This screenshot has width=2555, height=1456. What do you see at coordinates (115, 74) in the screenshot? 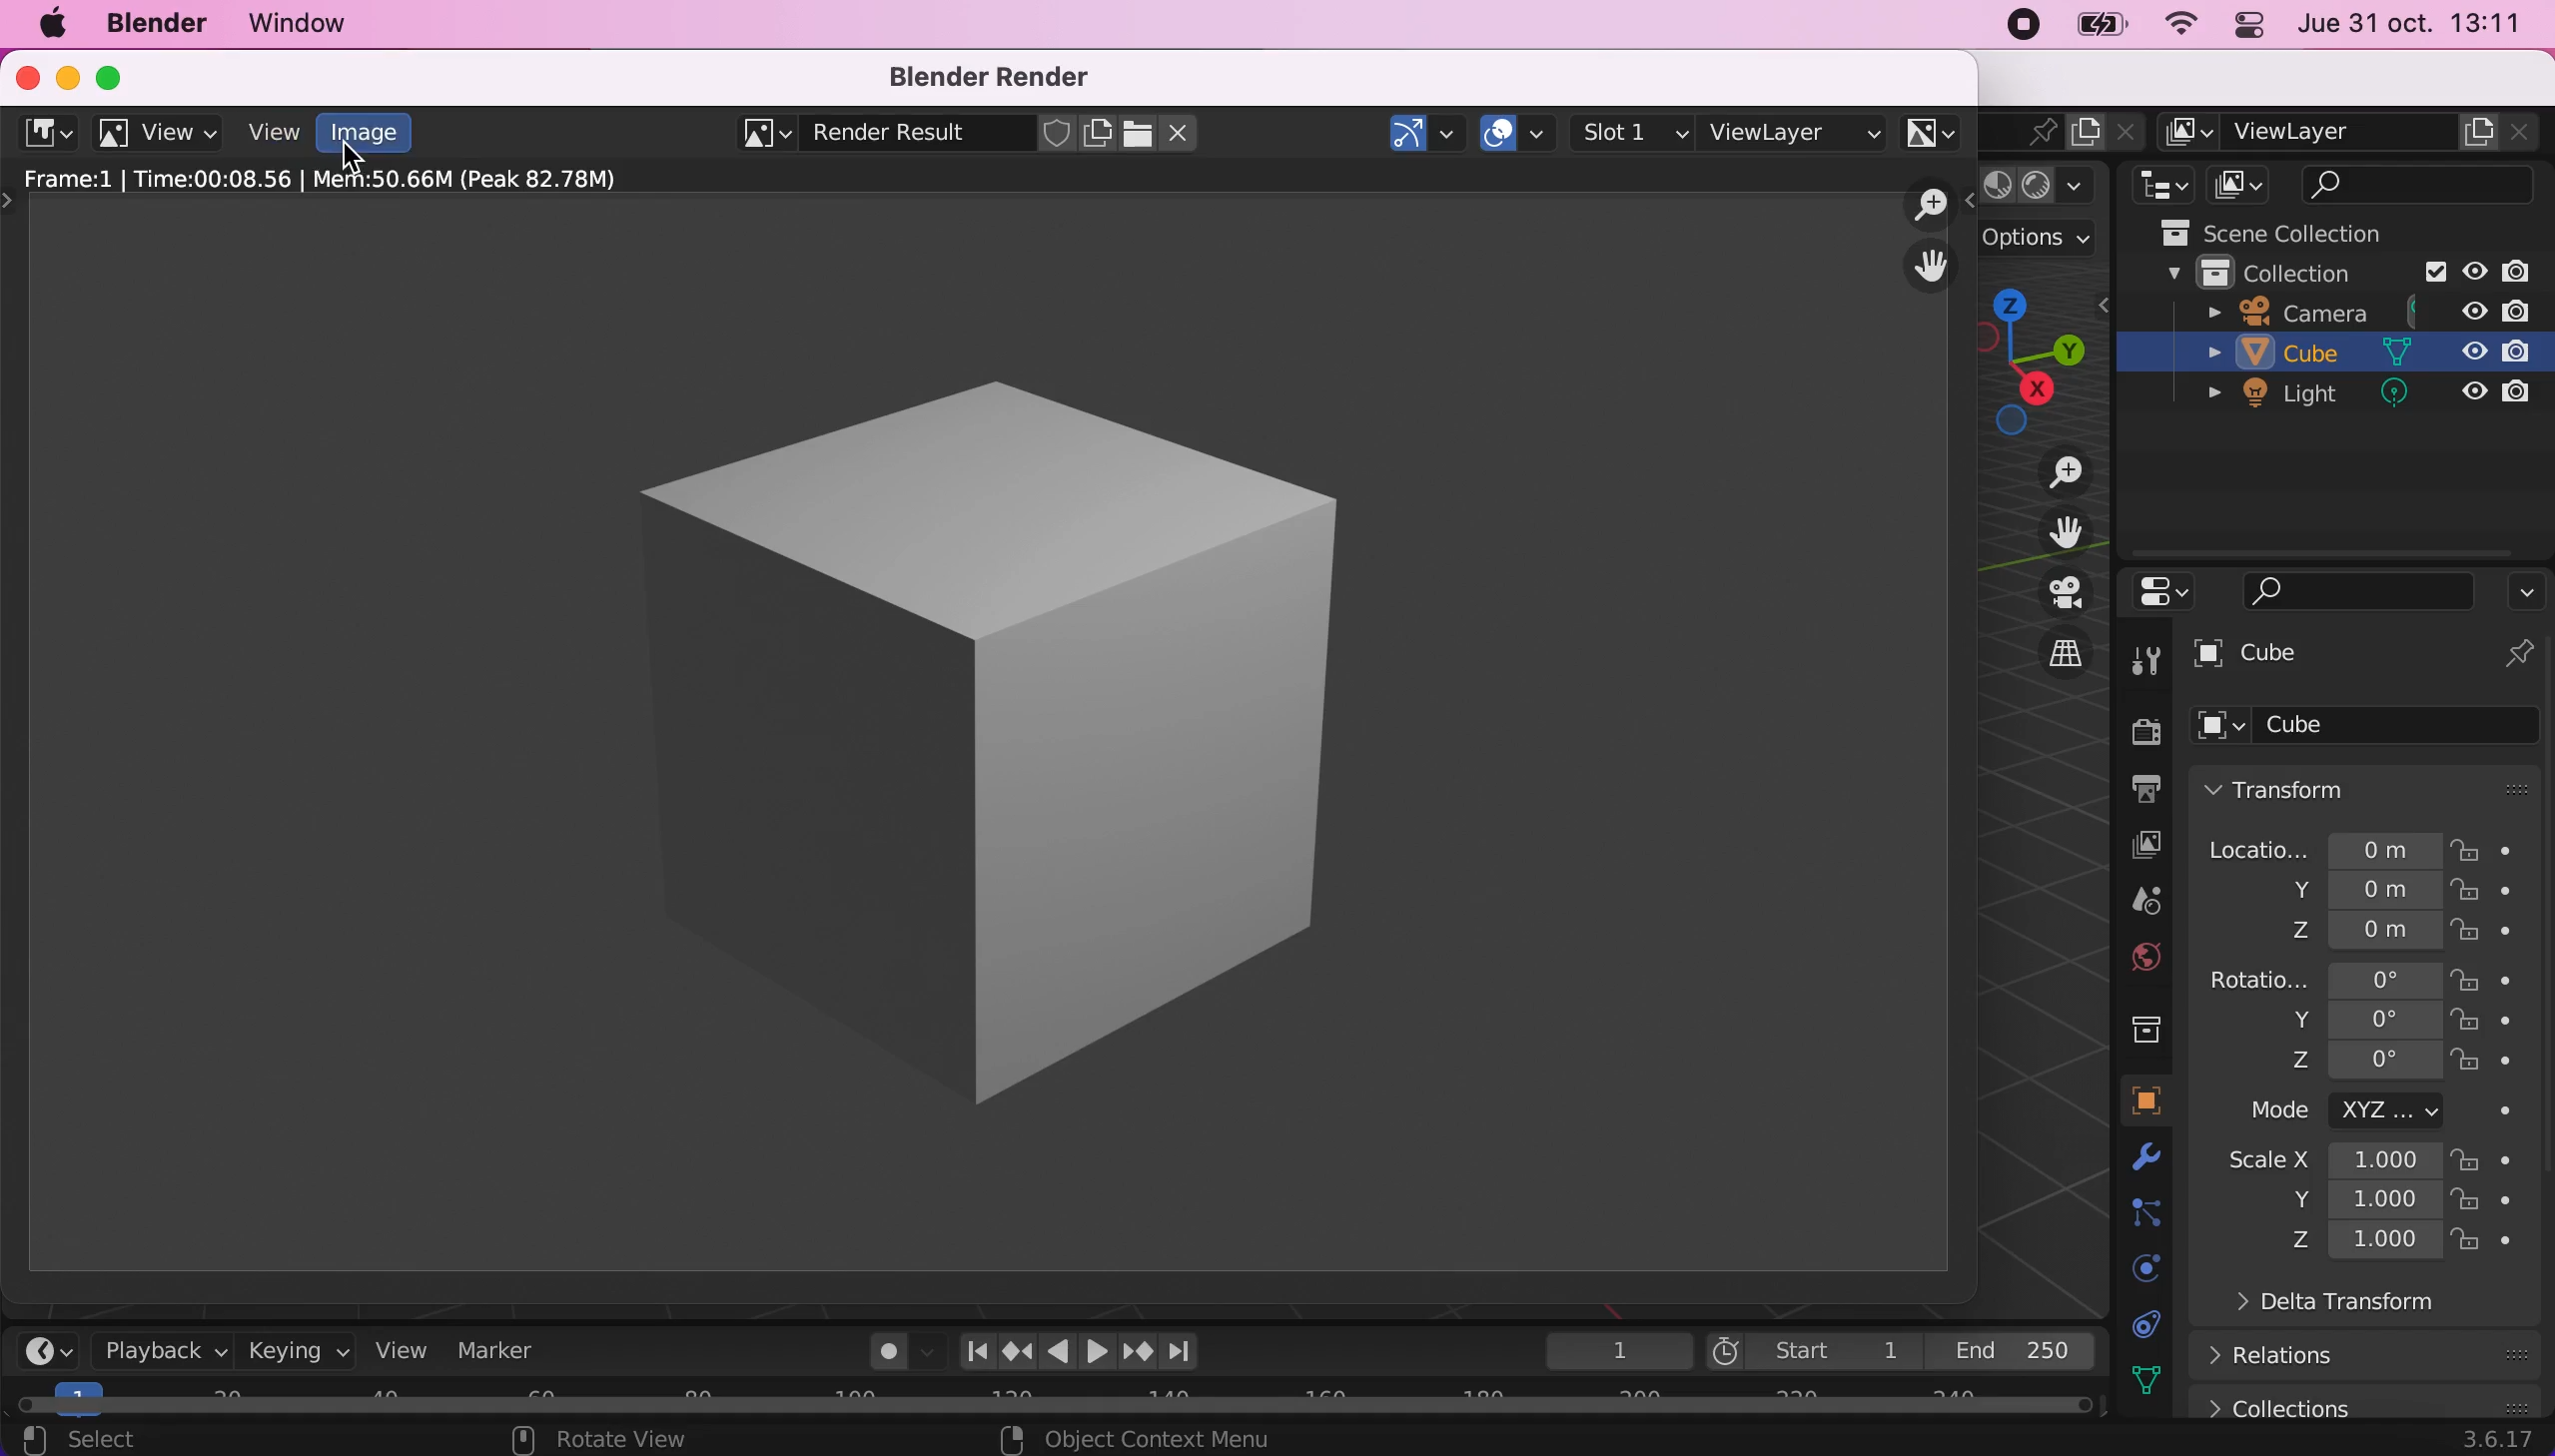
I see `maximize` at bounding box center [115, 74].